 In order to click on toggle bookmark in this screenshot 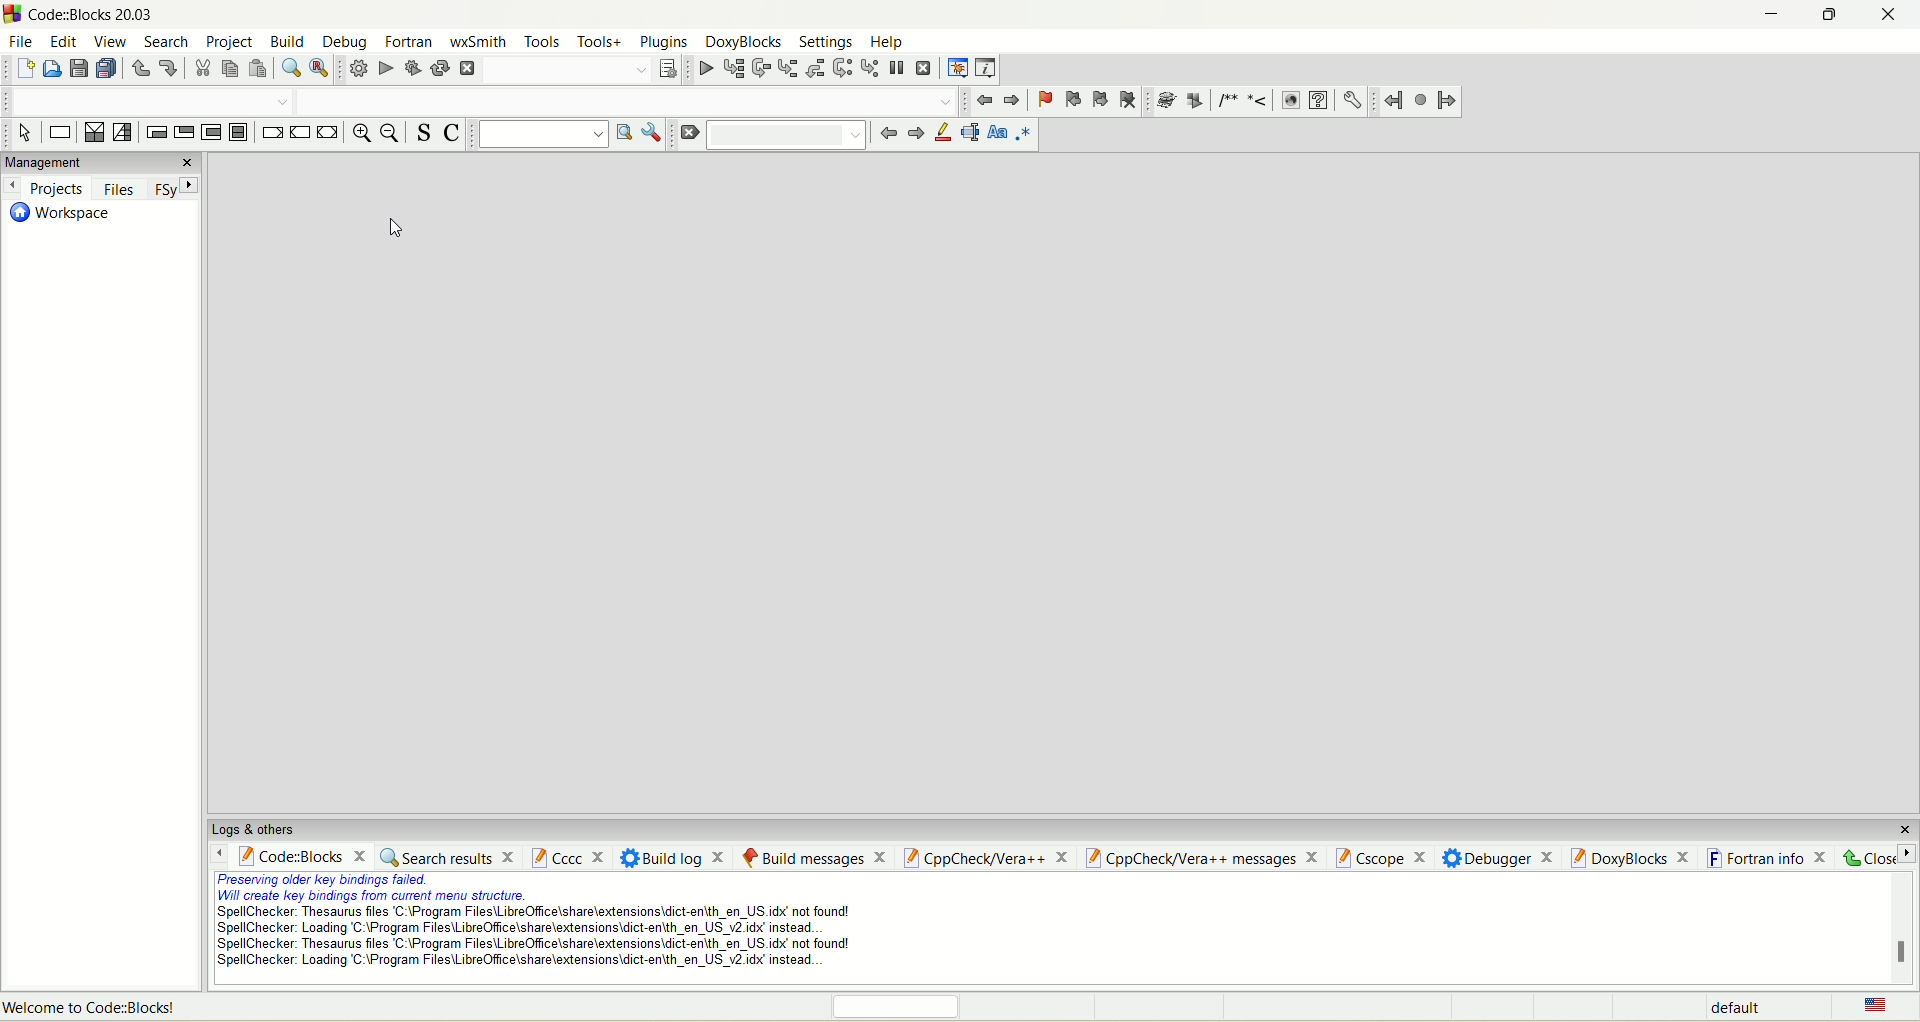, I will do `click(1044, 98)`.